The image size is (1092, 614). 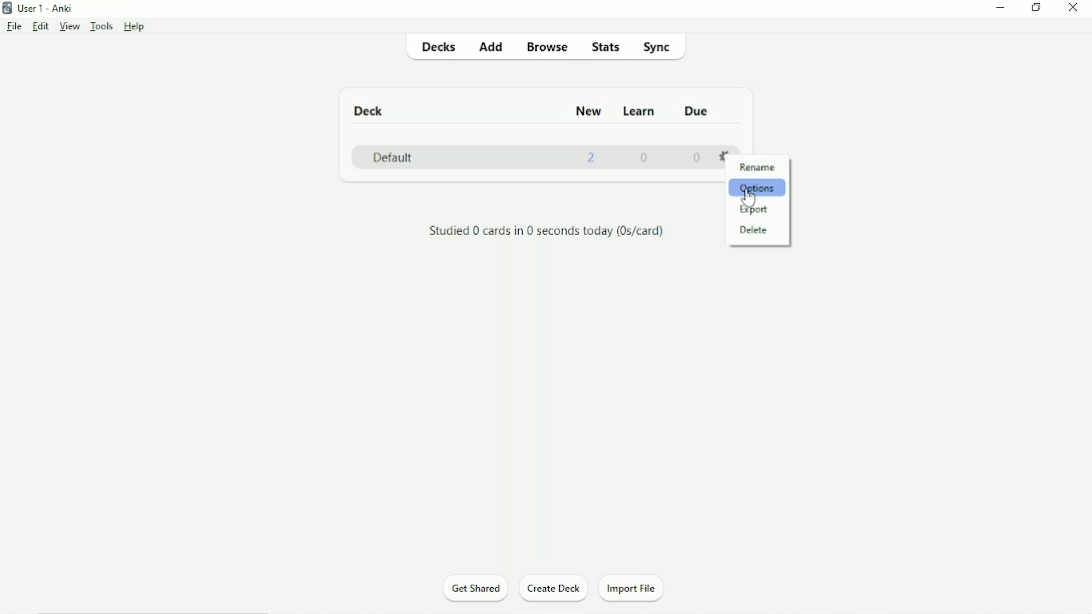 I want to click on Browse, so click(x=548, y=46).